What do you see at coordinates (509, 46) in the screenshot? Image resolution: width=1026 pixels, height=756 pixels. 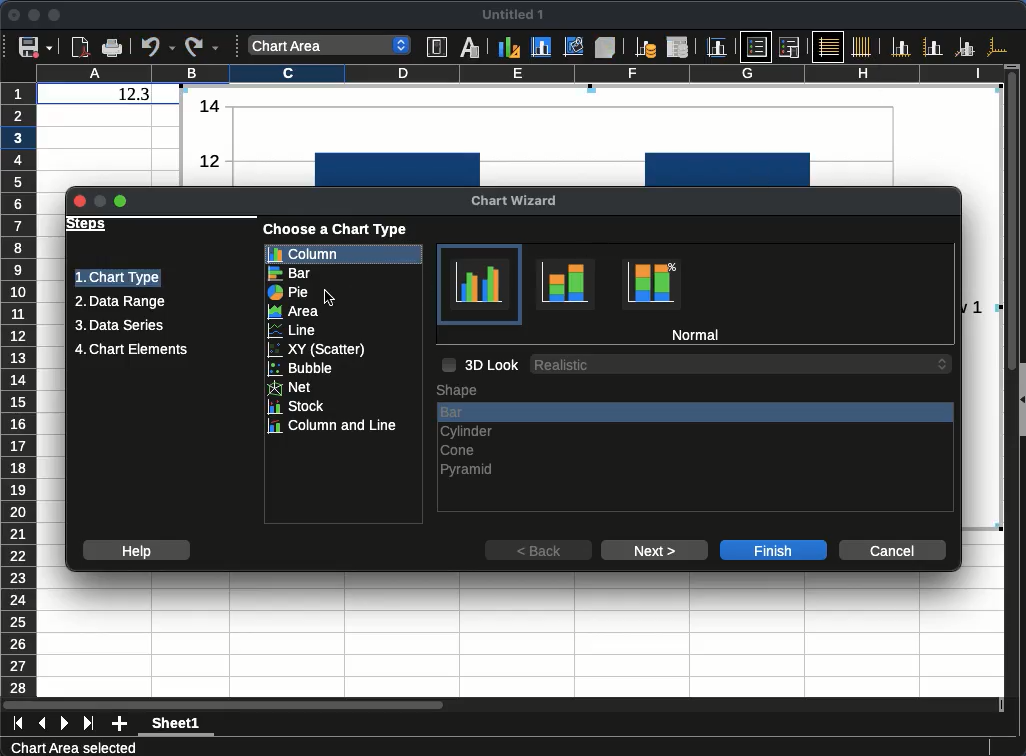 I see `Chart type` at bounding box center [509, 46].